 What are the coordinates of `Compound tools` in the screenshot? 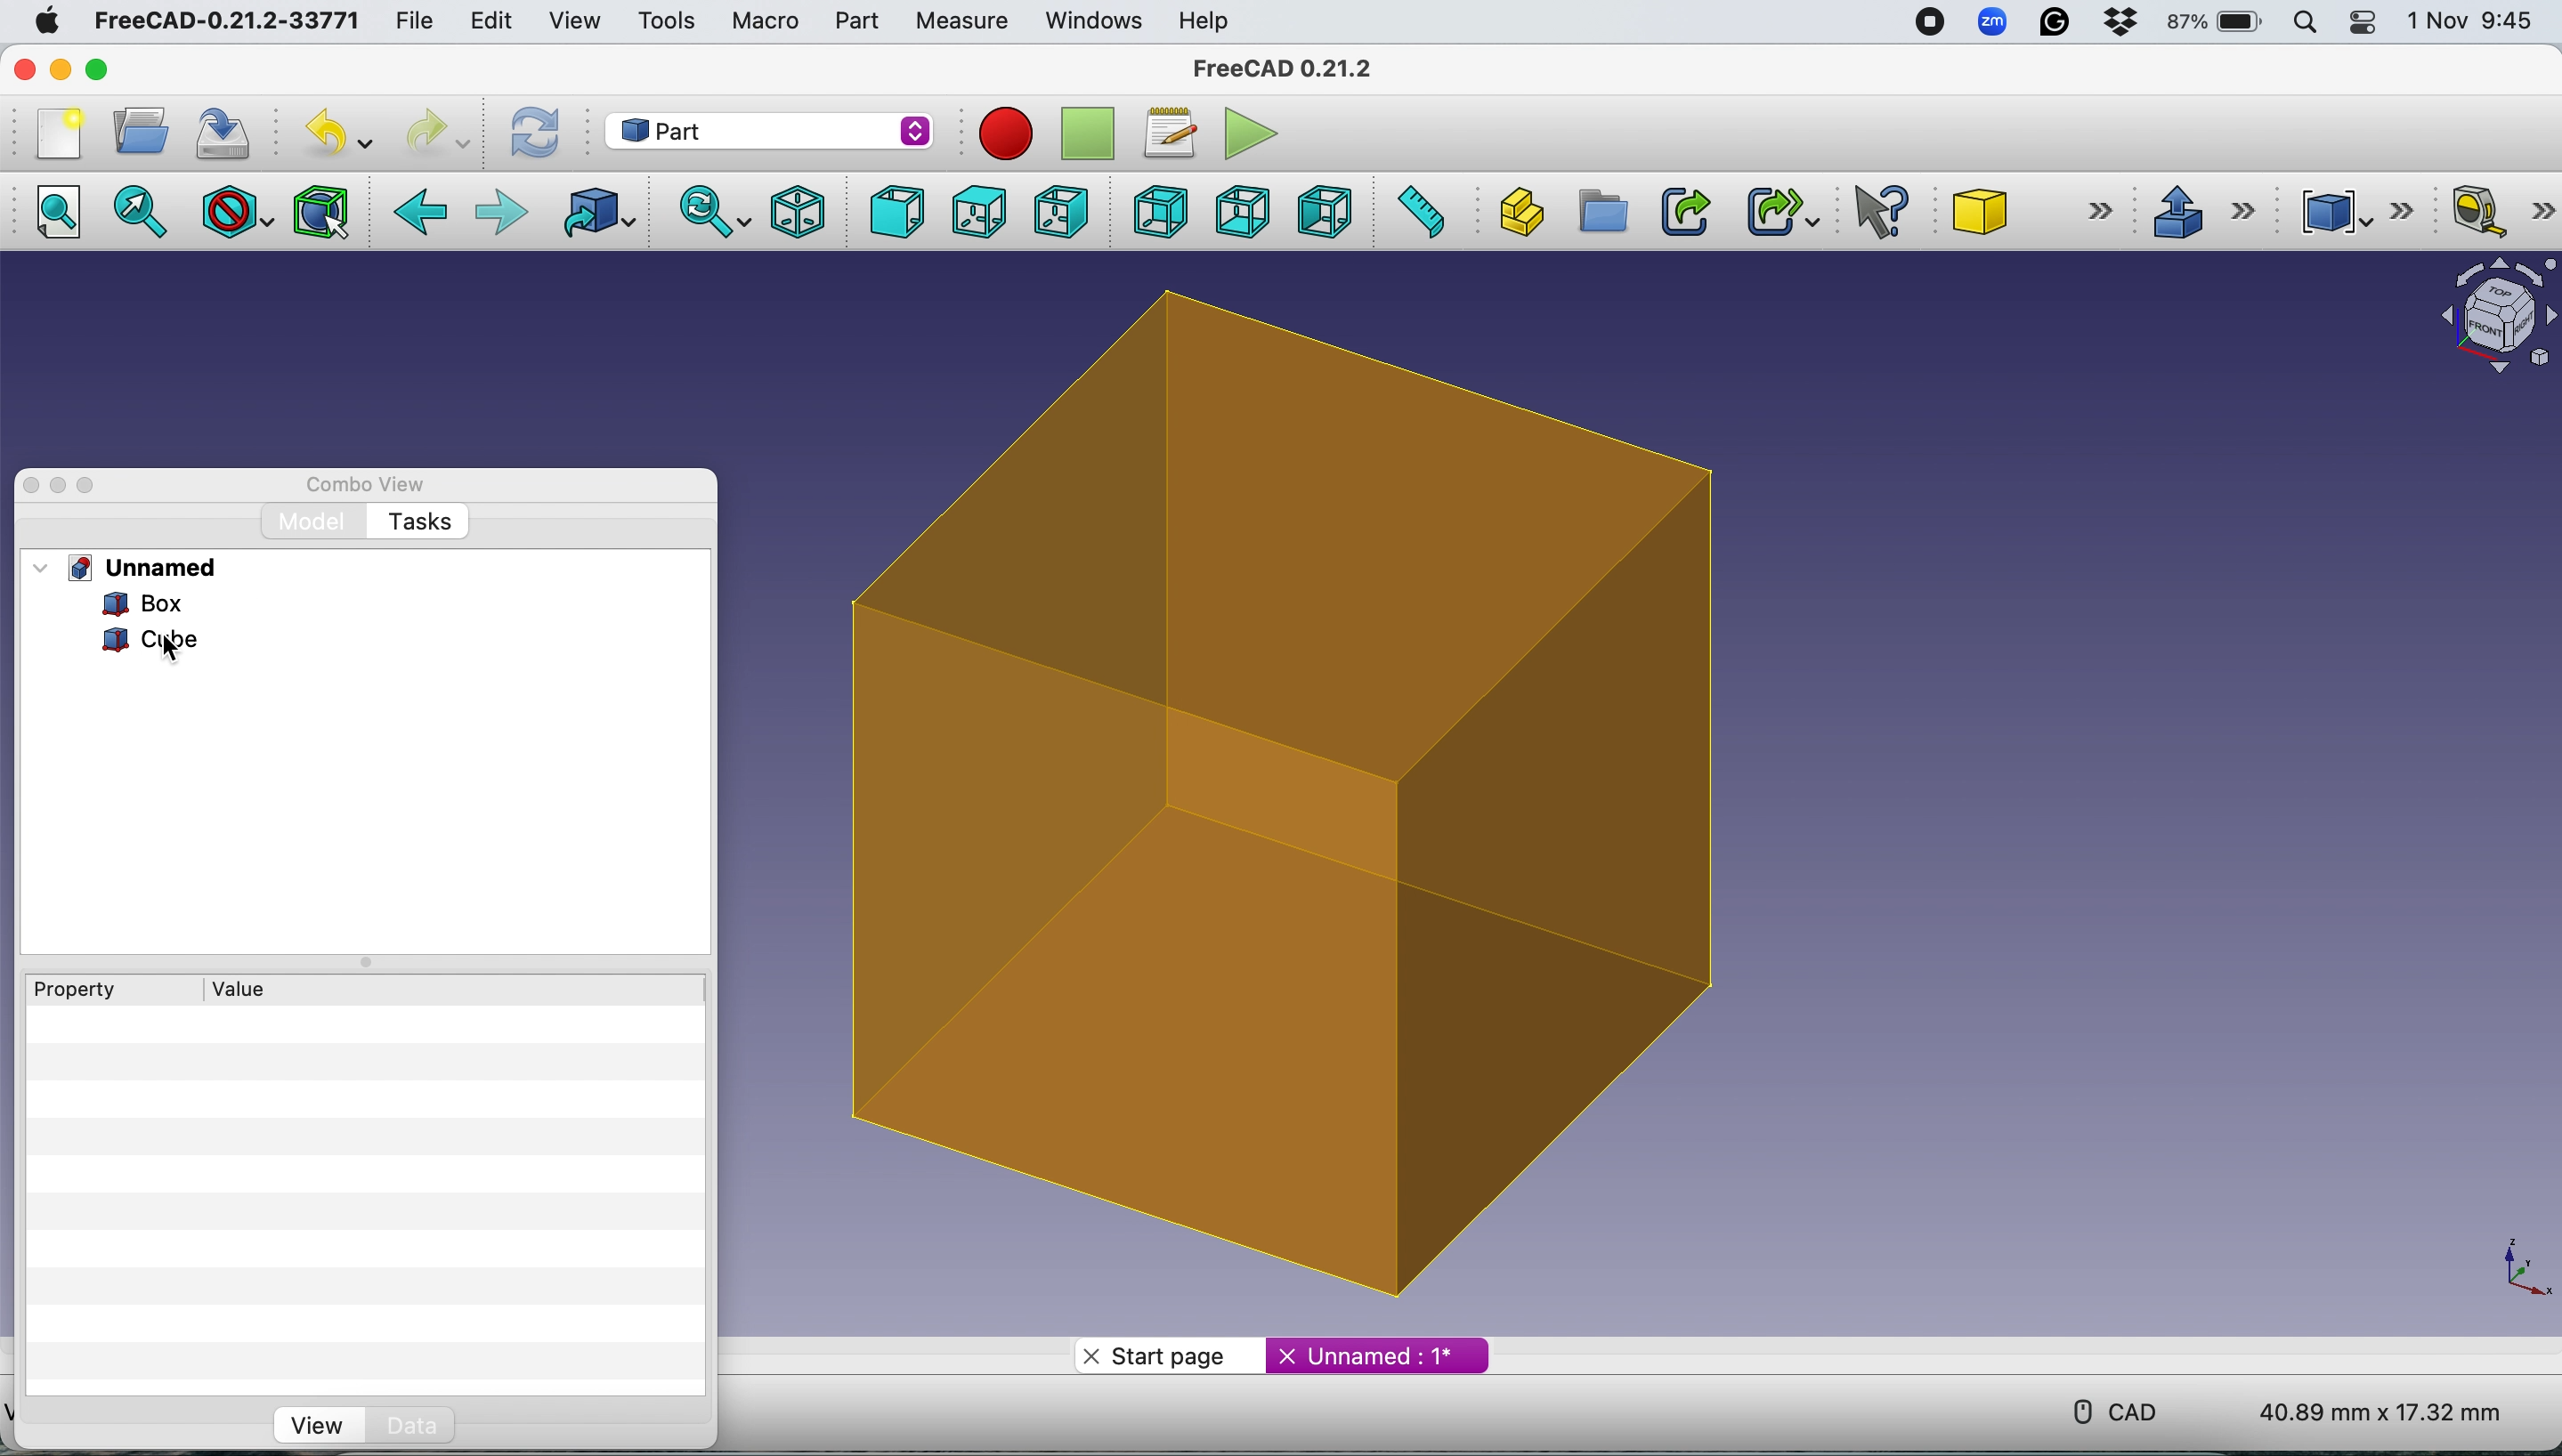 It's located at (2350, 211).